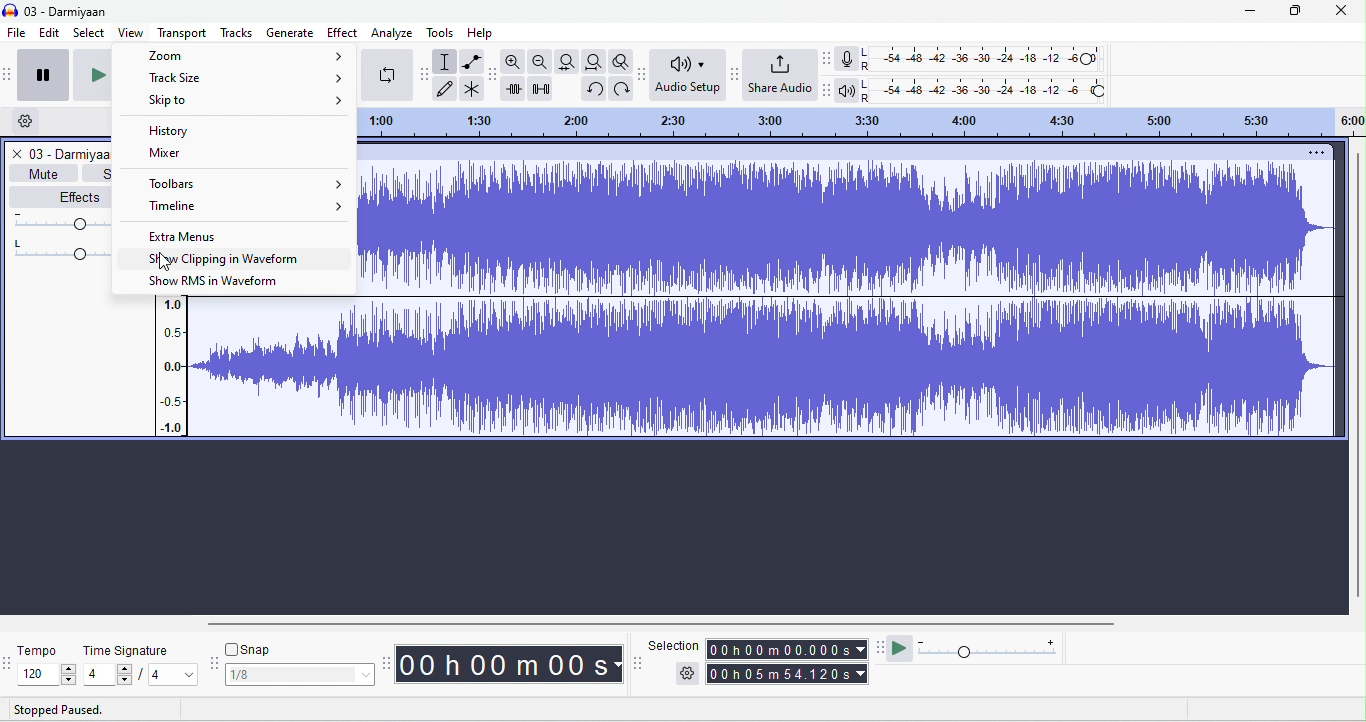 The height and width of the screenshot is (722, 1366). I want to click on select, so click(88, 34).